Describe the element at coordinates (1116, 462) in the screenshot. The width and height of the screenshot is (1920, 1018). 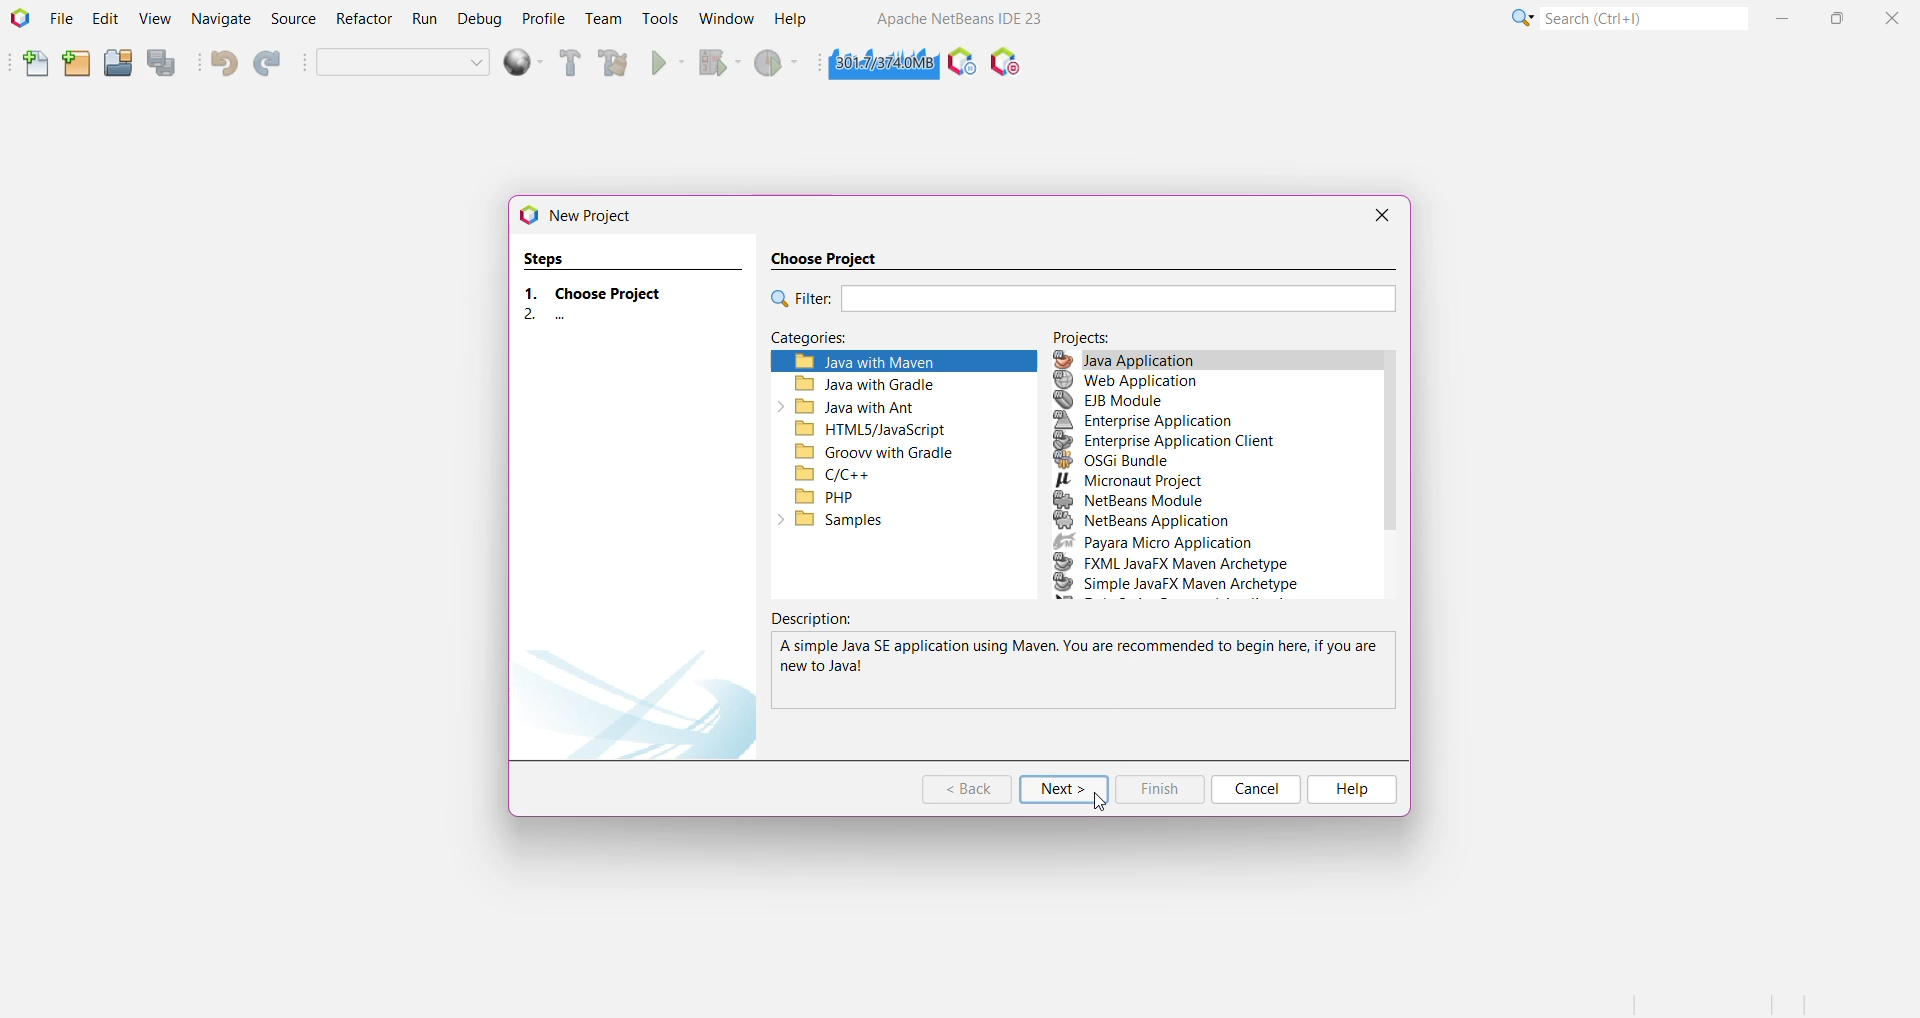
I see `OSGI Bundle` at that location.